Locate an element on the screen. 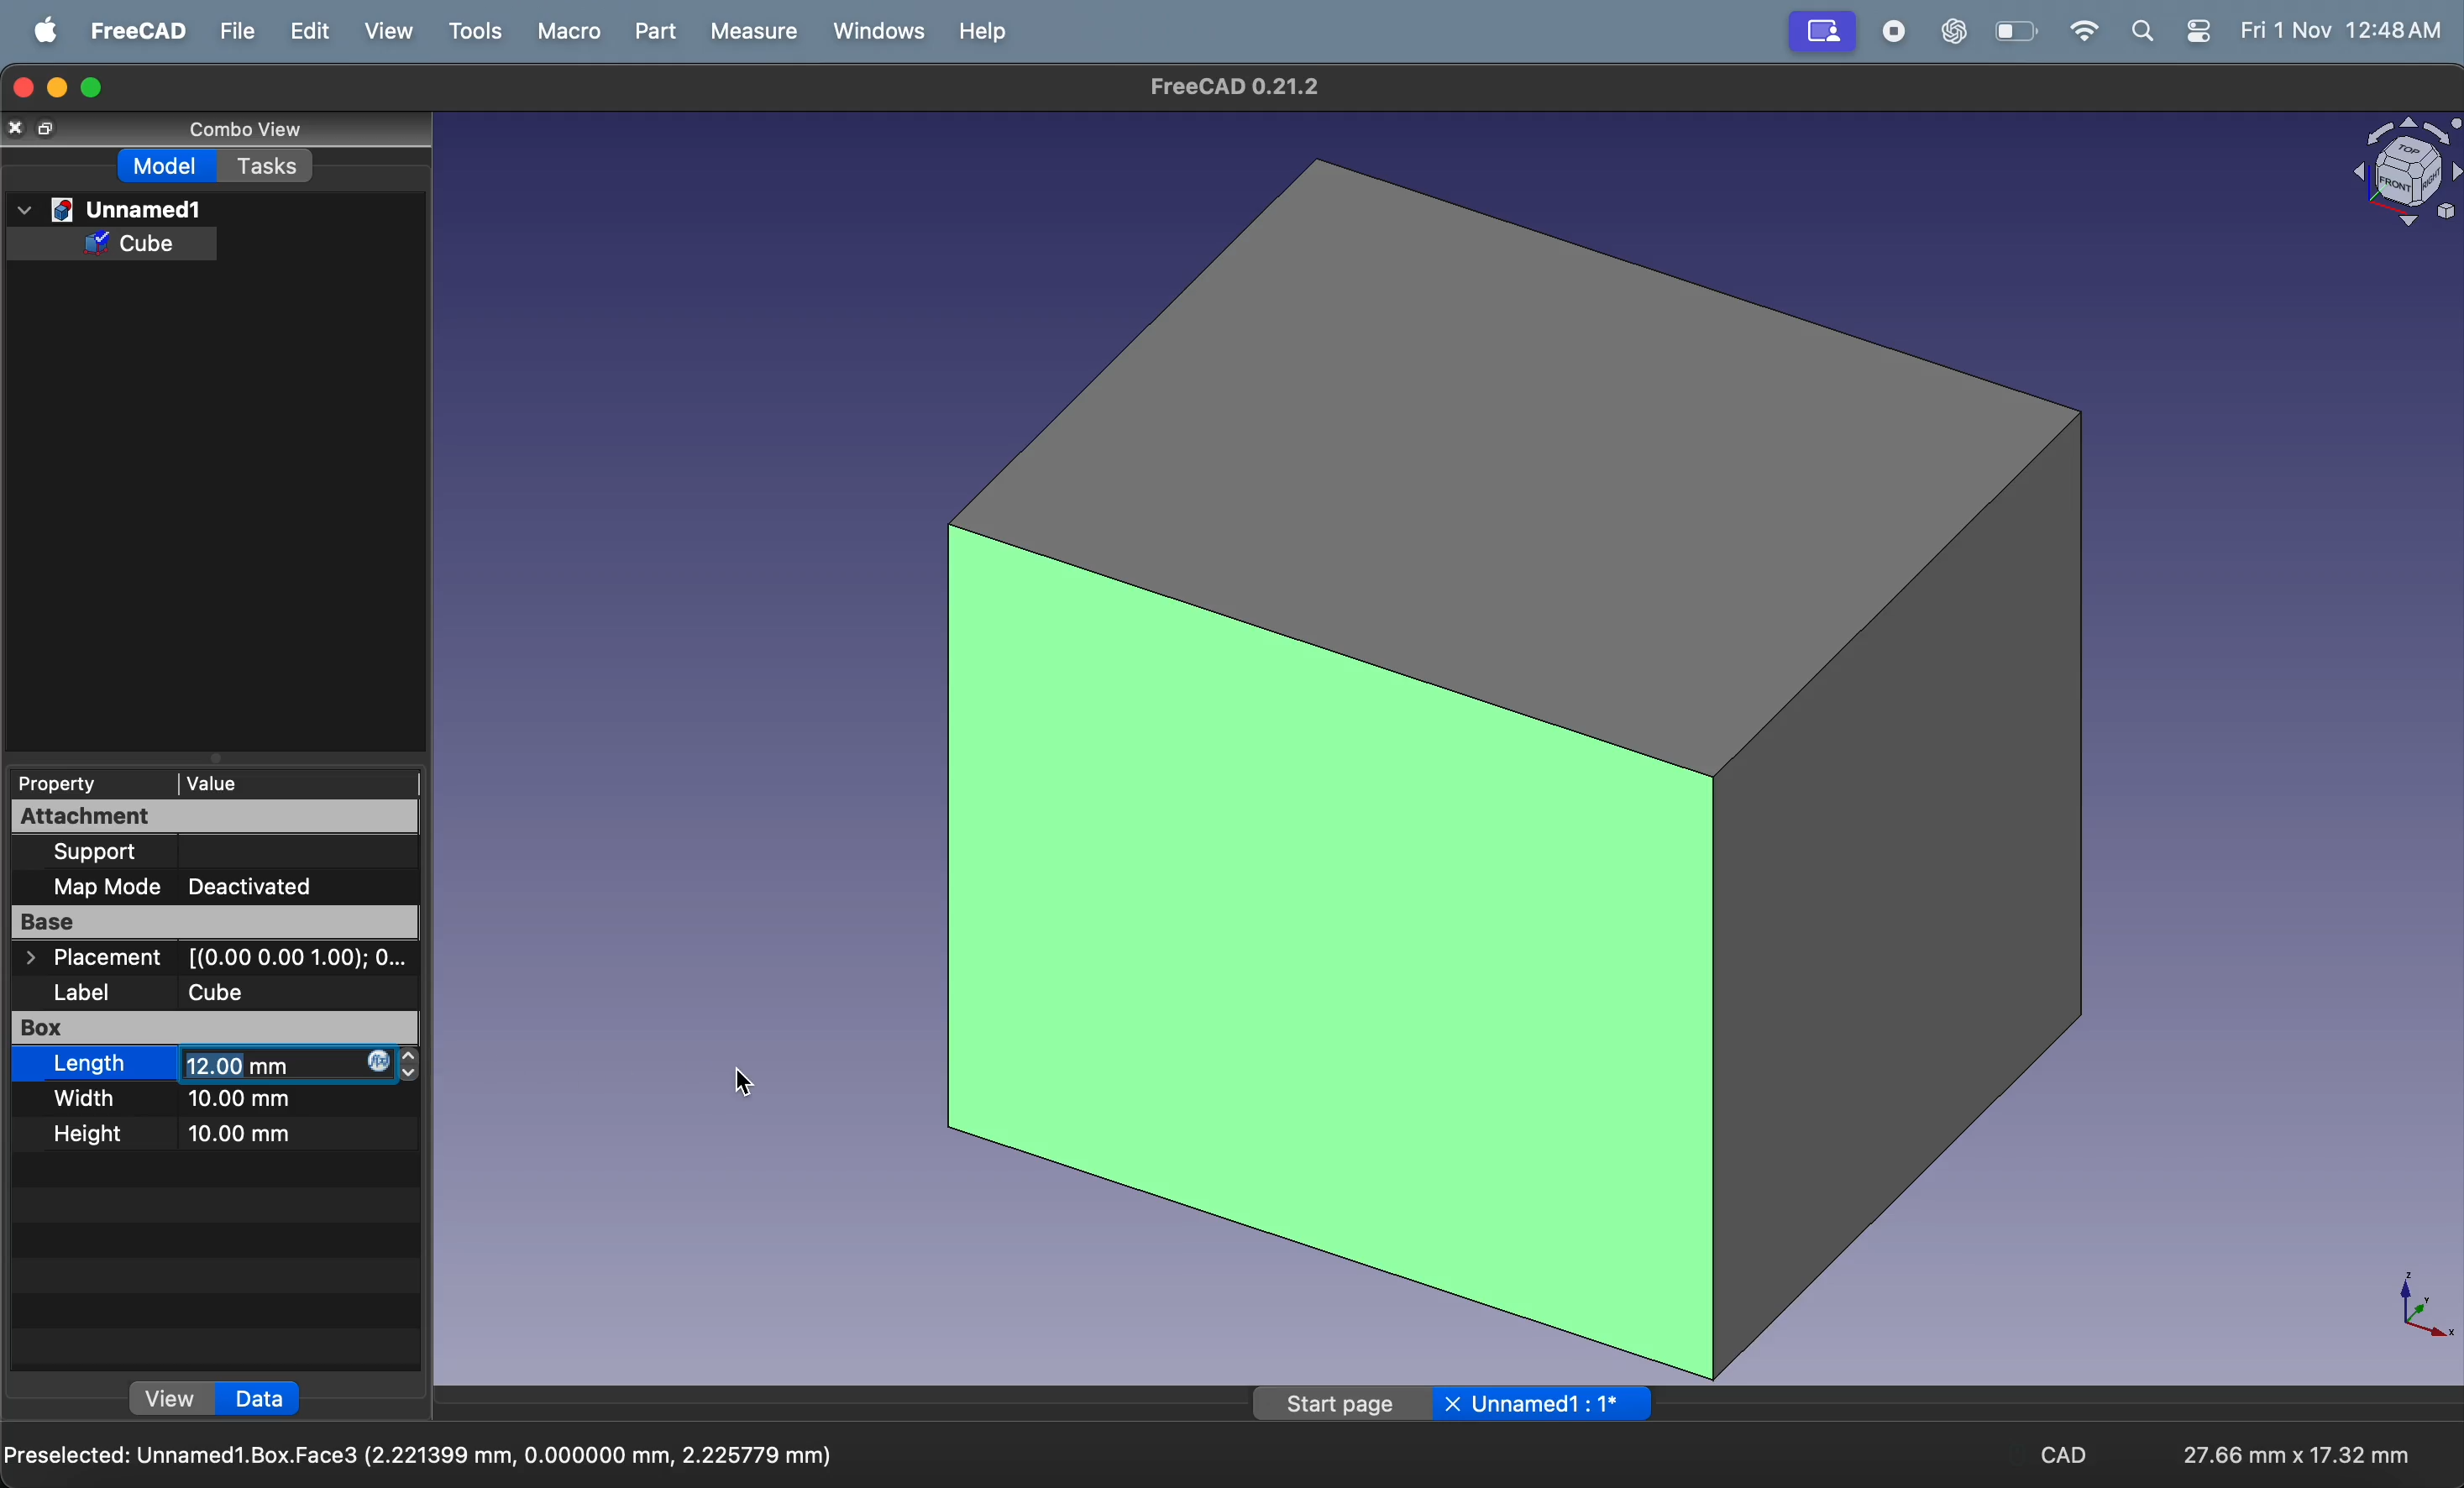 The image size is (2464, 1488). file is located at coordinates (227, 31).